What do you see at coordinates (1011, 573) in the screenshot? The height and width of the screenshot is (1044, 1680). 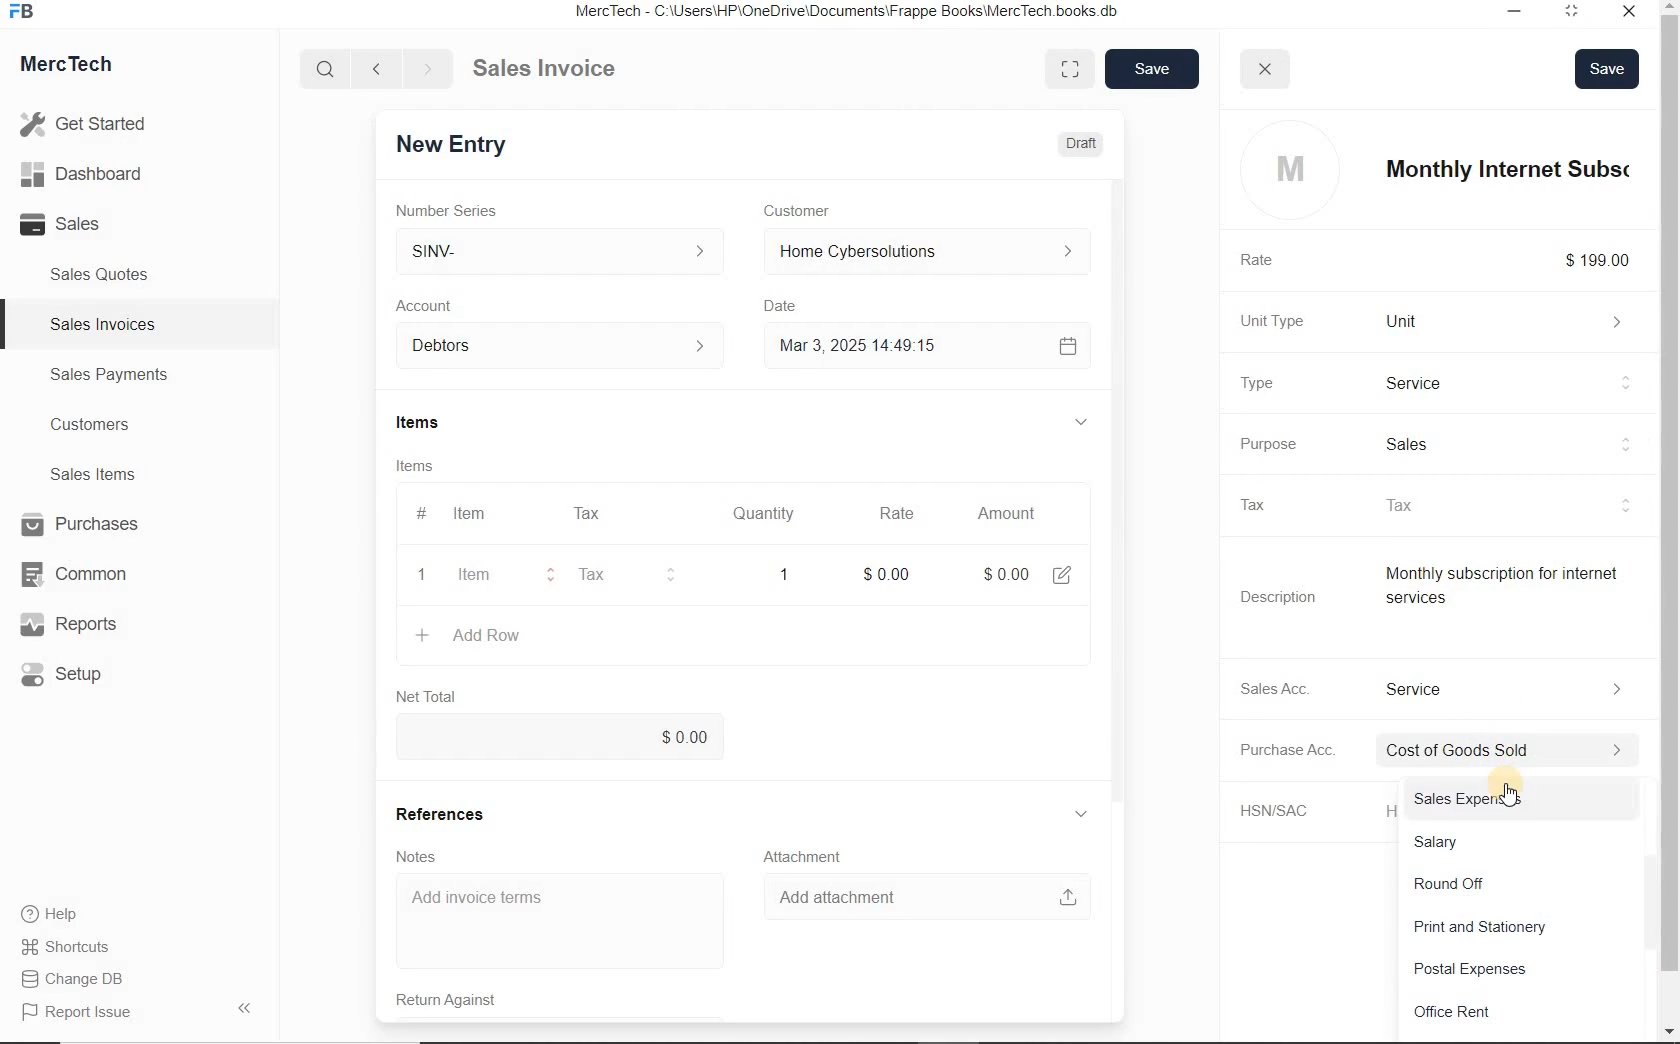 I see `Amount: $0.00` at bounding box center [1011, 573].